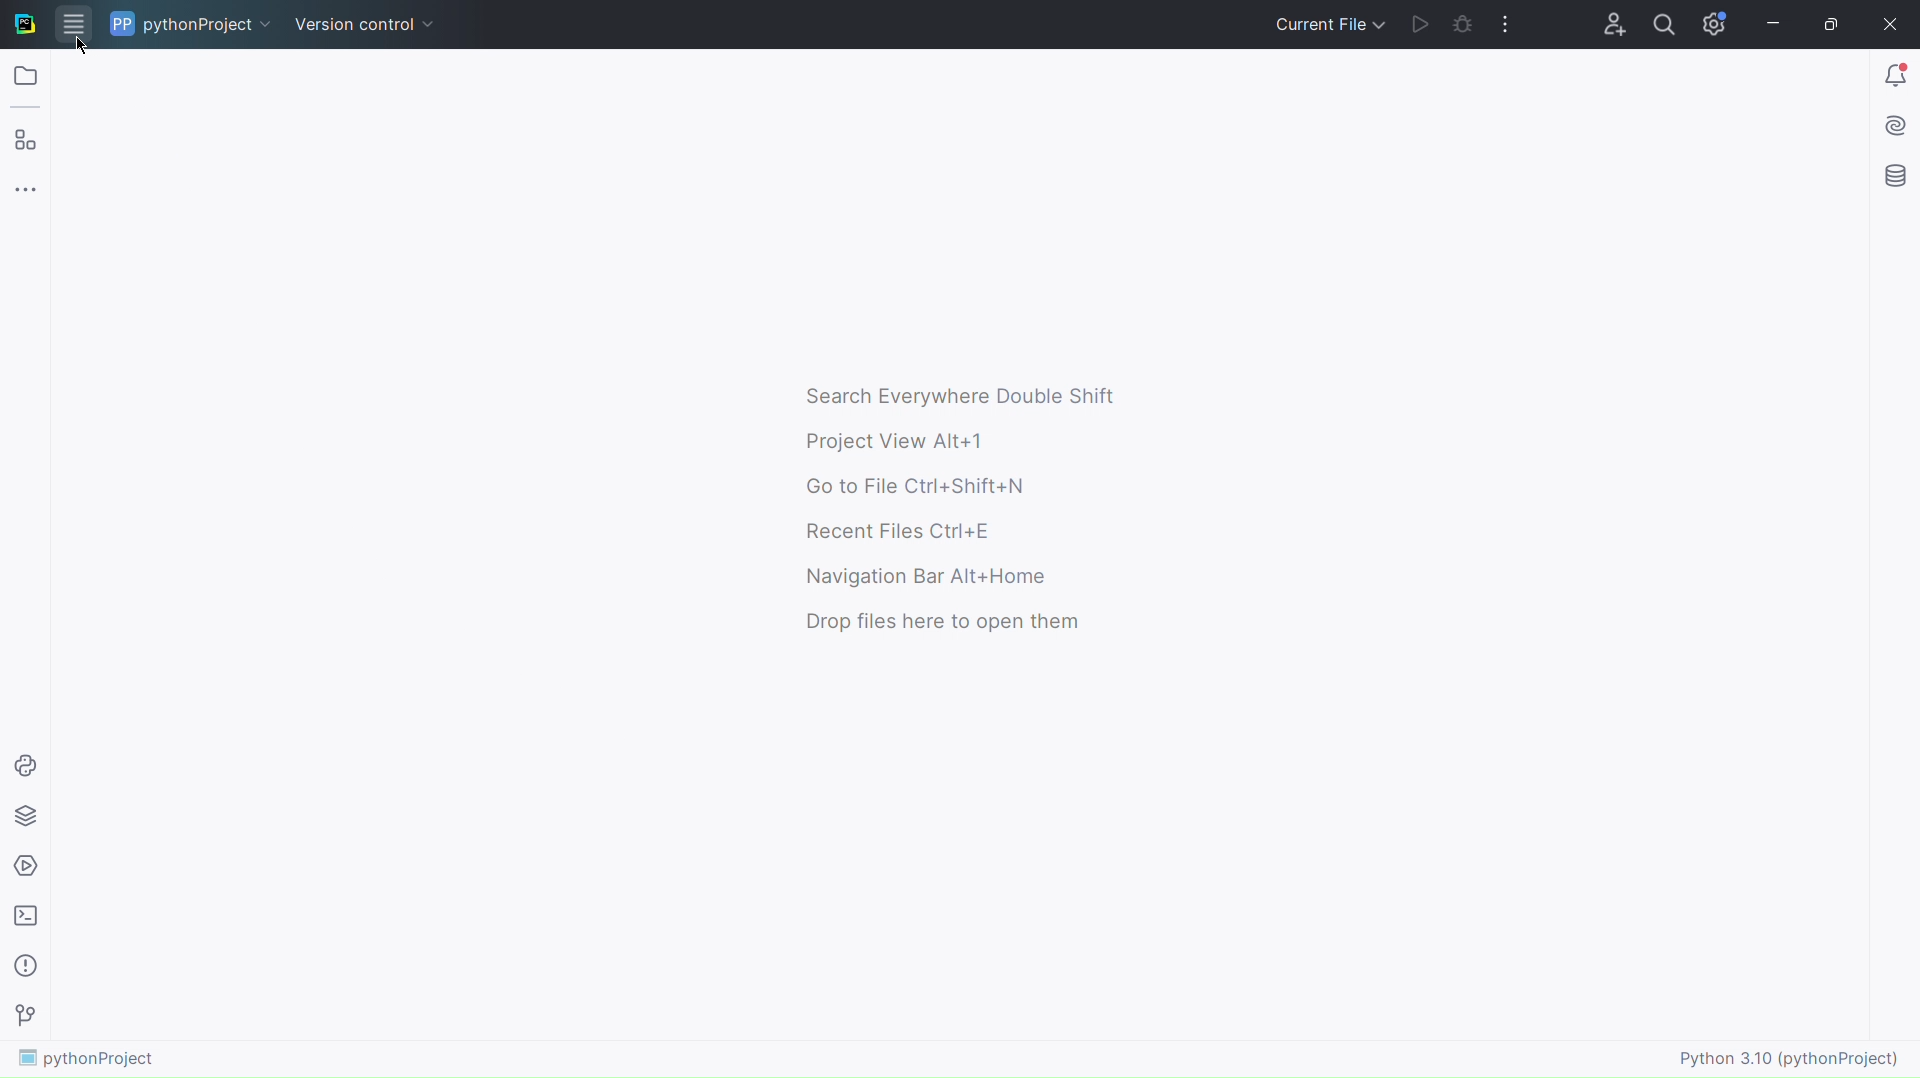  Describe the element at coordinates (902, 529) in the screenshot. I see `Recent Files` at that location.